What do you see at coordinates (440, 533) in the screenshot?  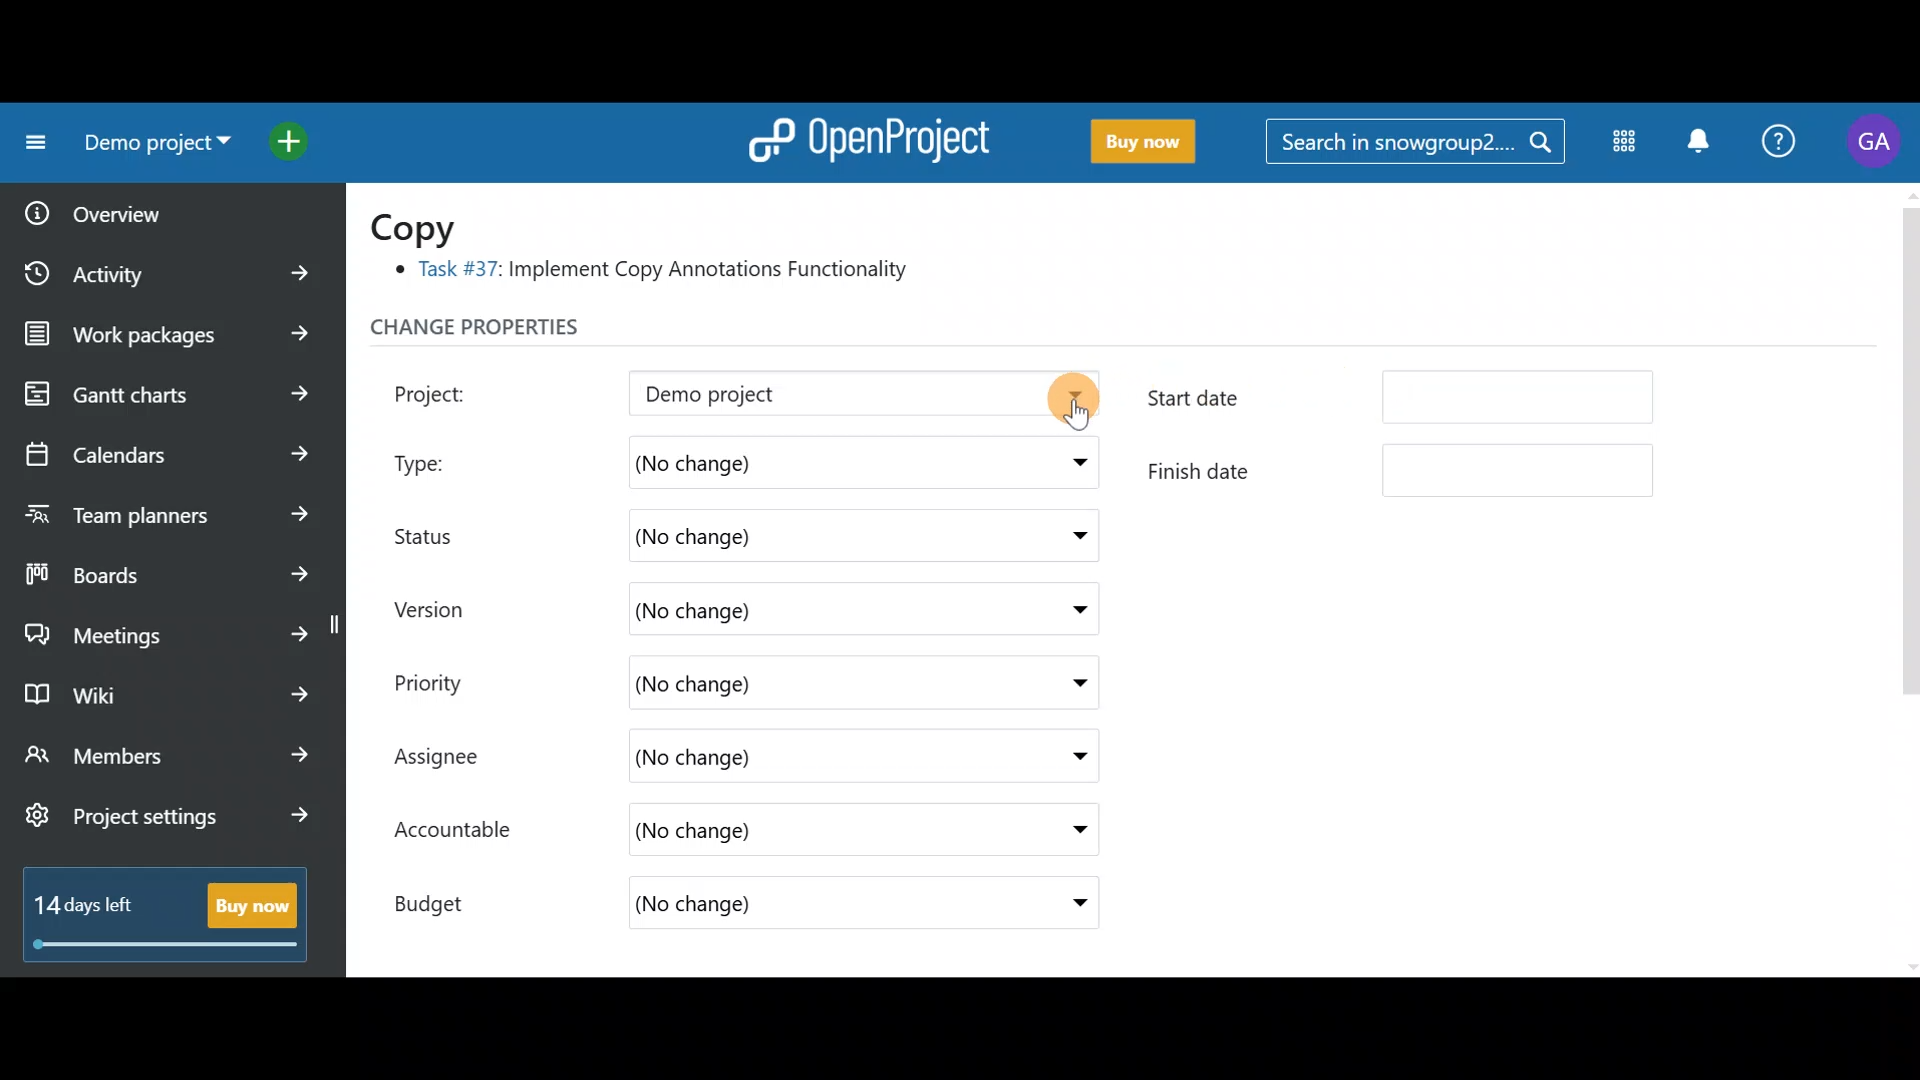 I see `Status` at bounding box center [440, 533].